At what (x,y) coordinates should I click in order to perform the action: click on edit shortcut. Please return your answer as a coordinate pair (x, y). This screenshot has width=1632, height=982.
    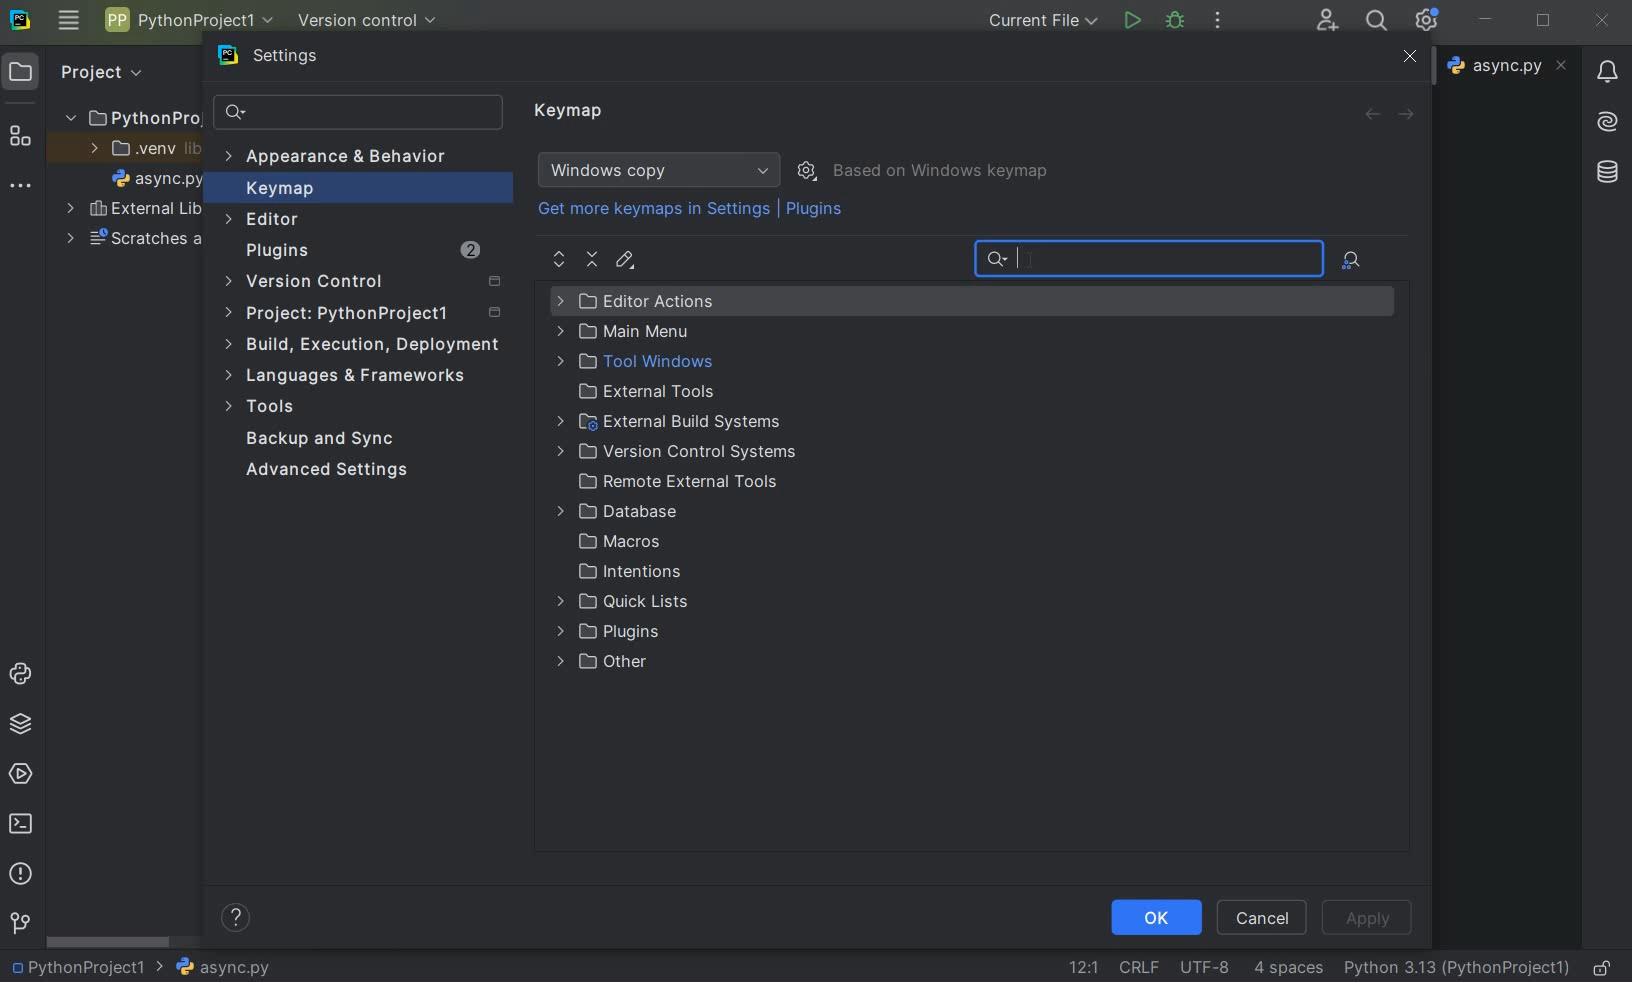
    Looking at the image, I should click on (624, 260).